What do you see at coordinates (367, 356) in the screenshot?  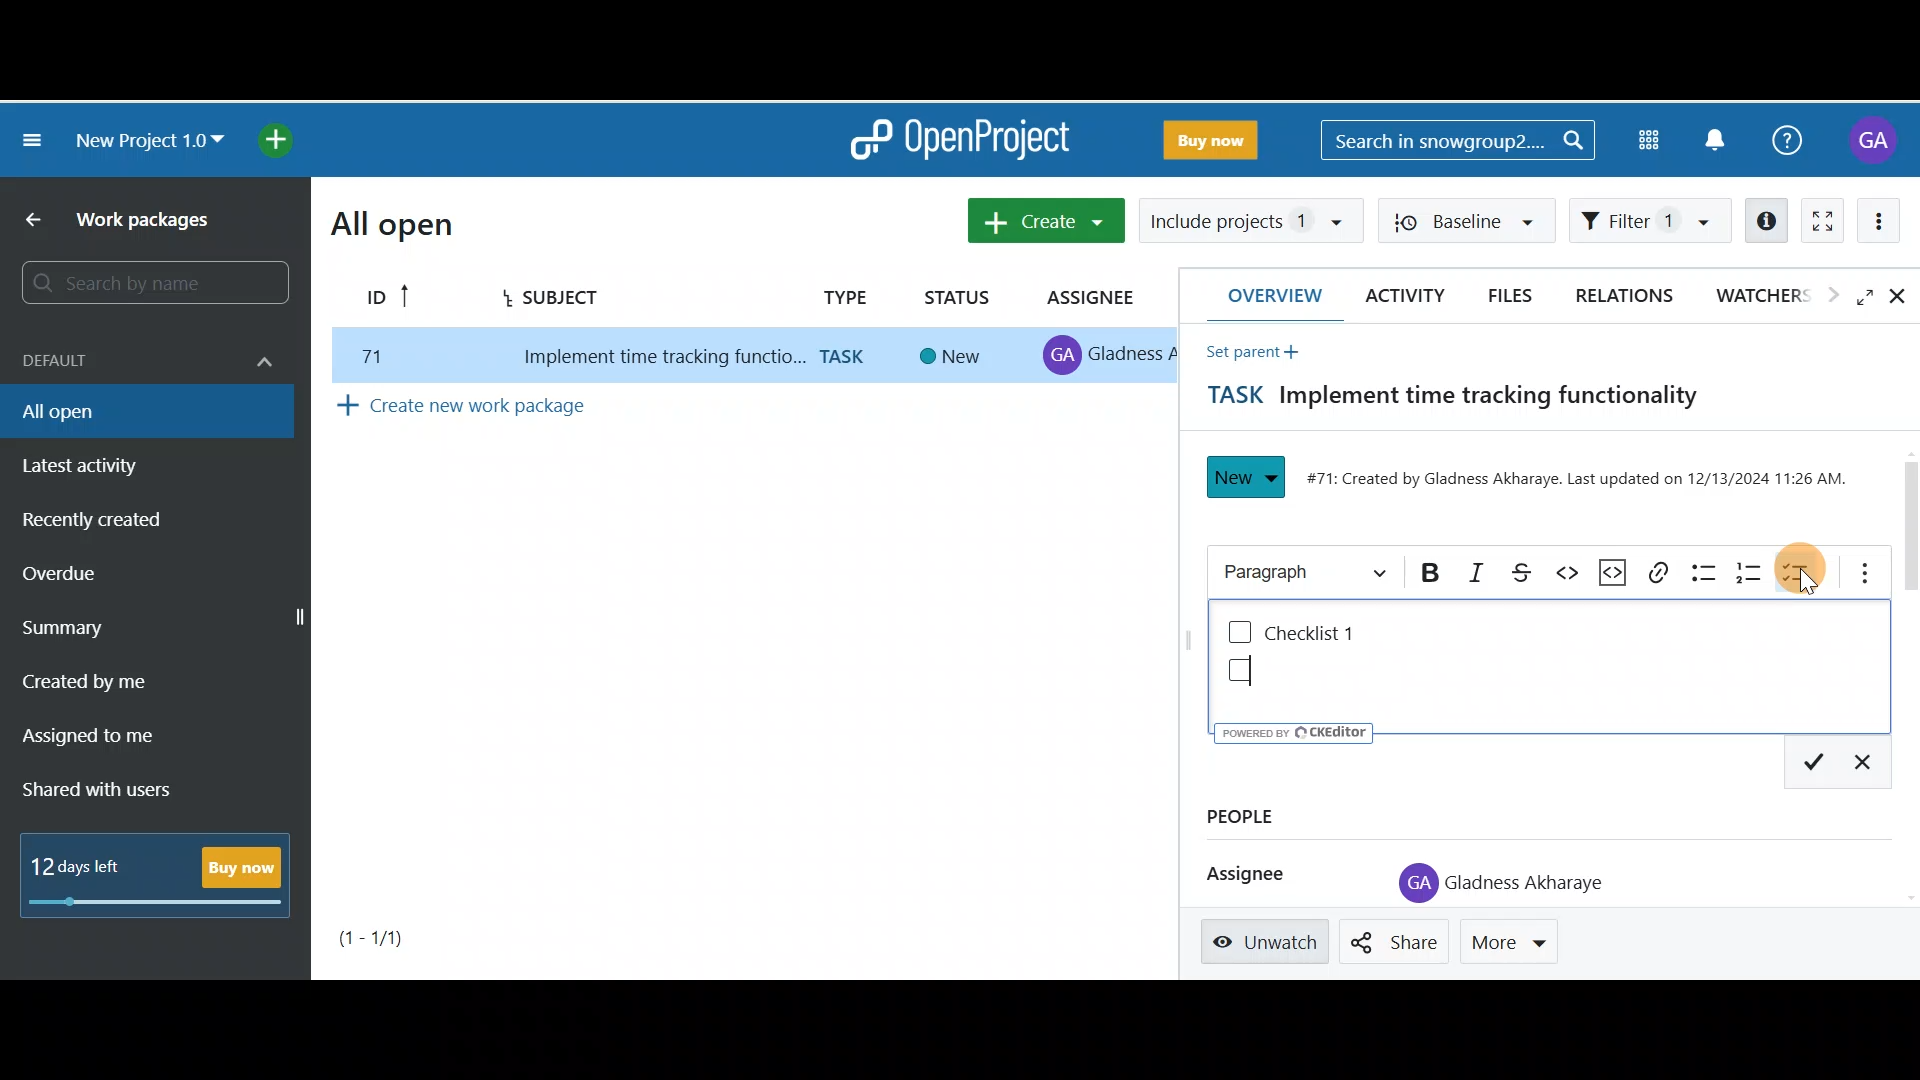 I see `77` at bounding box center [367, 356].